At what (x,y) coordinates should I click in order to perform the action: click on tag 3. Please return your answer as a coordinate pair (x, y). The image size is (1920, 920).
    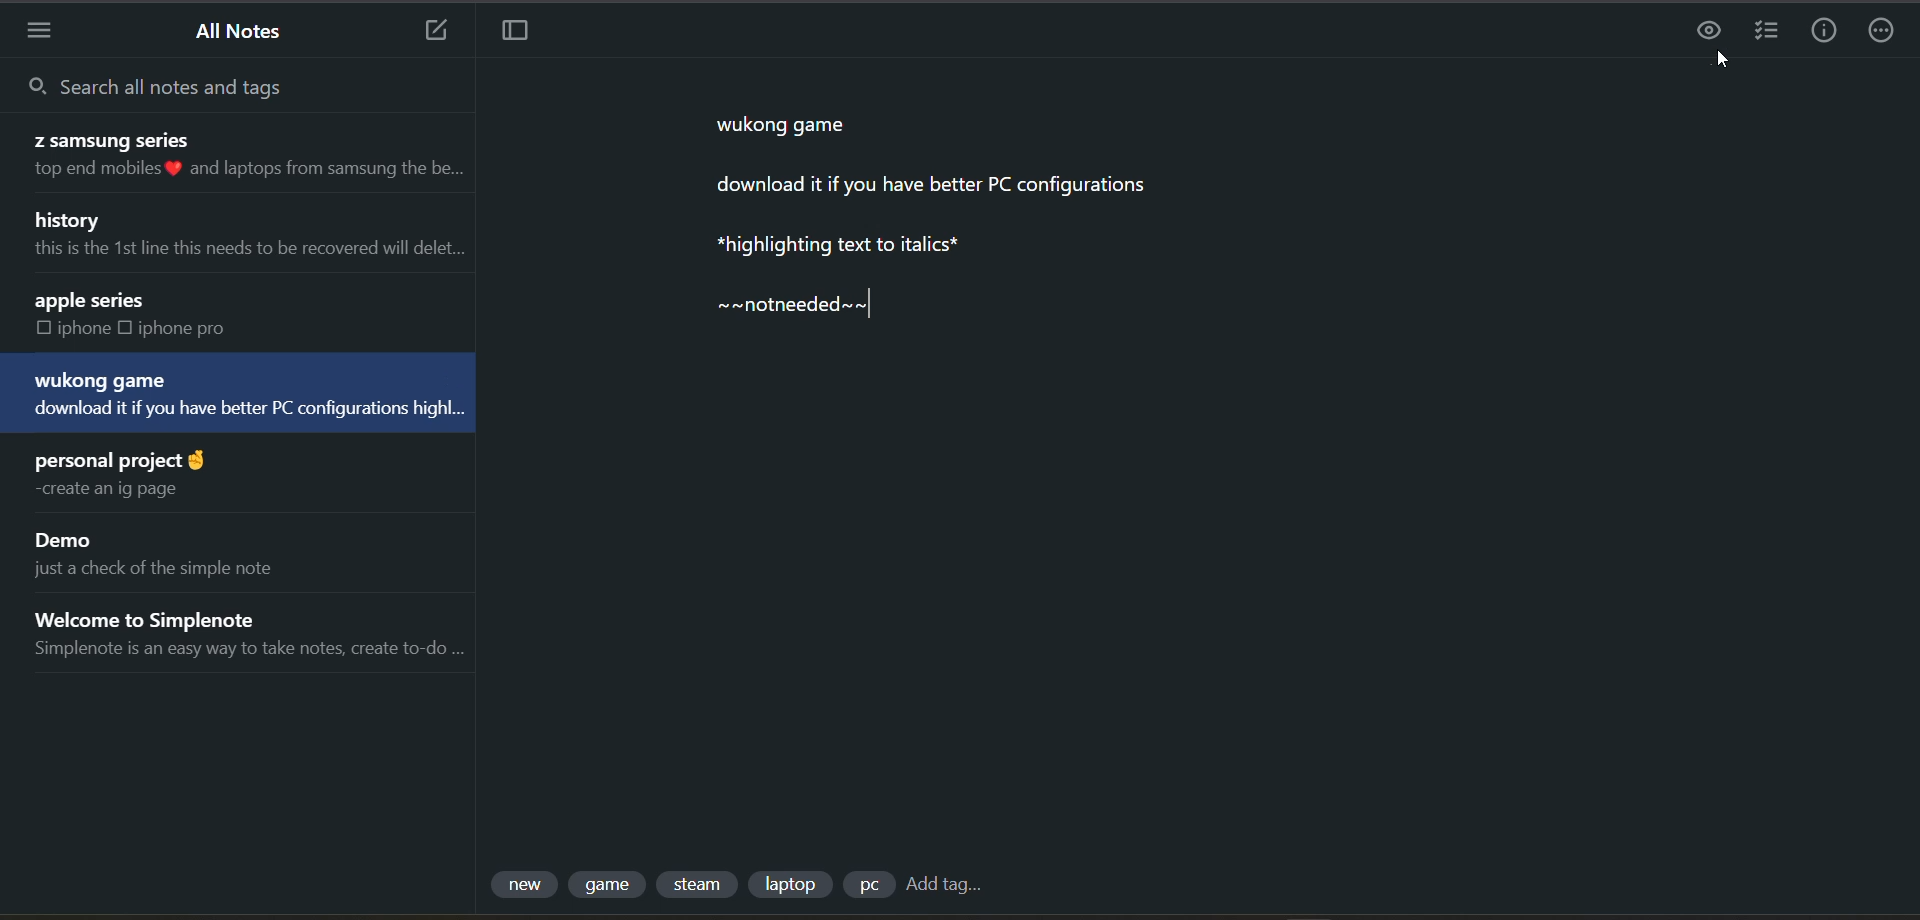
    Looking at the image, I should click on (700, 885).